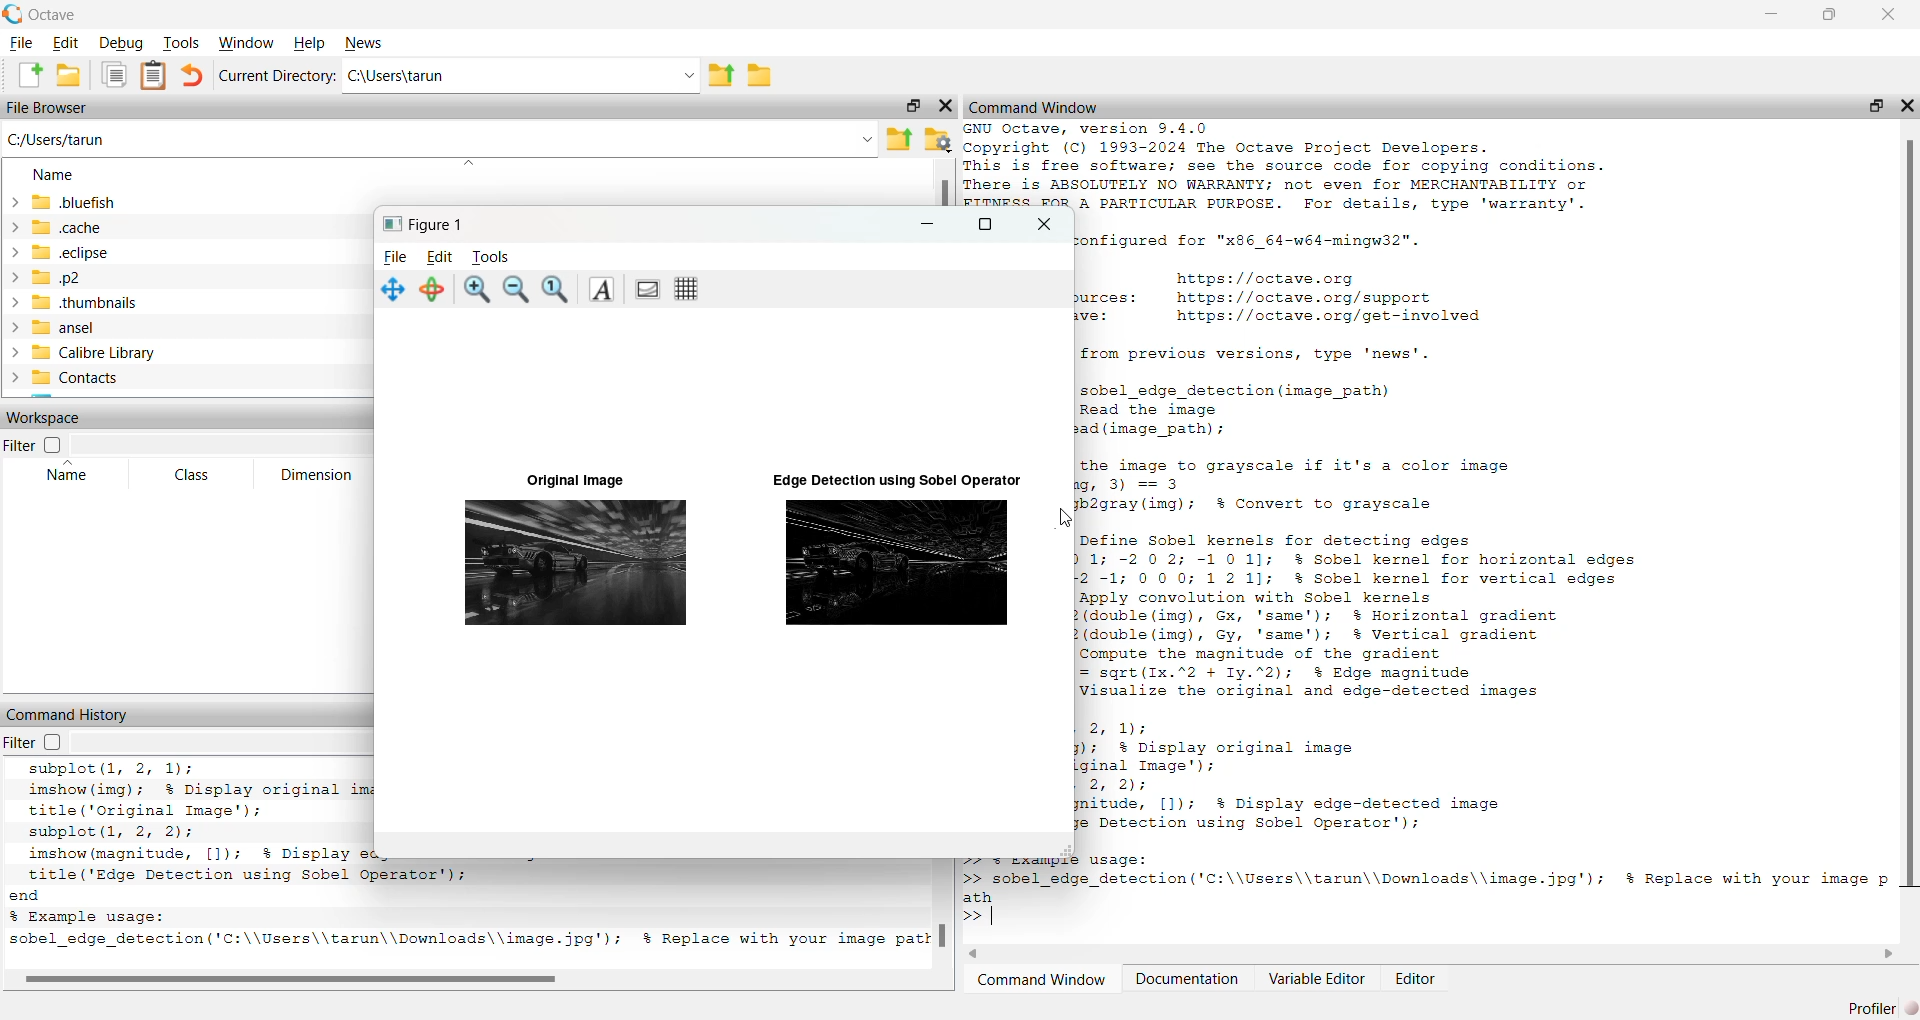 This screenshot has height=1020, width=1920. Describe the element at coordinates (245, 42) in the screenshot. I see `Window` at that location.